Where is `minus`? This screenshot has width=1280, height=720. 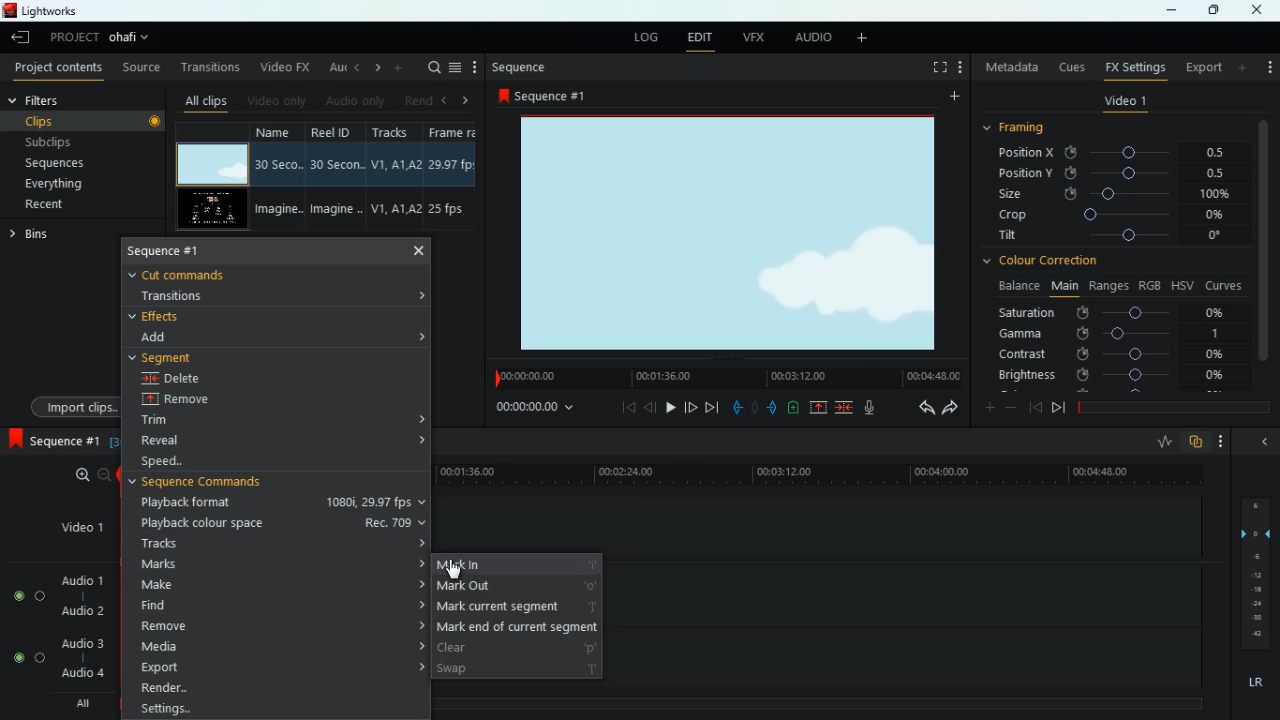 minus is located at coordinates (1011, 407).